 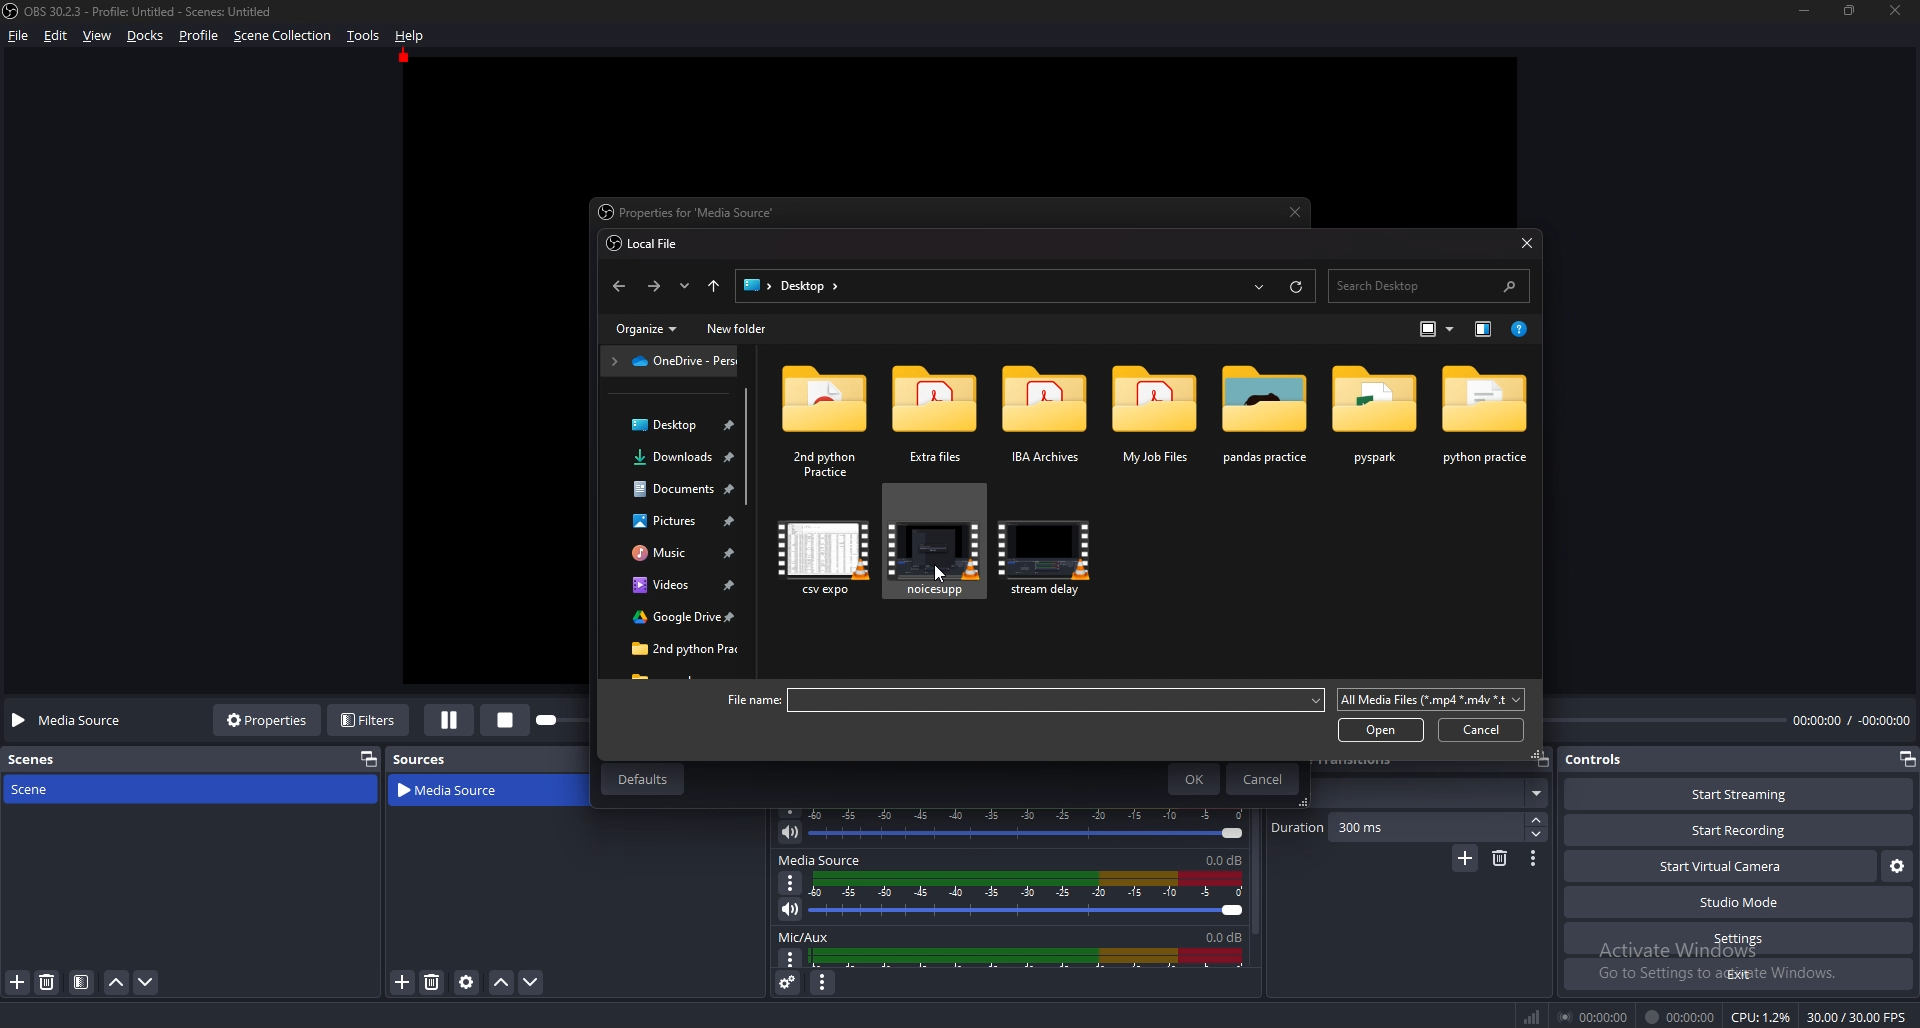 What do you see at coordinates (1850, 9) in the screenshot?
I see `Resize` at bounding box center [1850, 9].